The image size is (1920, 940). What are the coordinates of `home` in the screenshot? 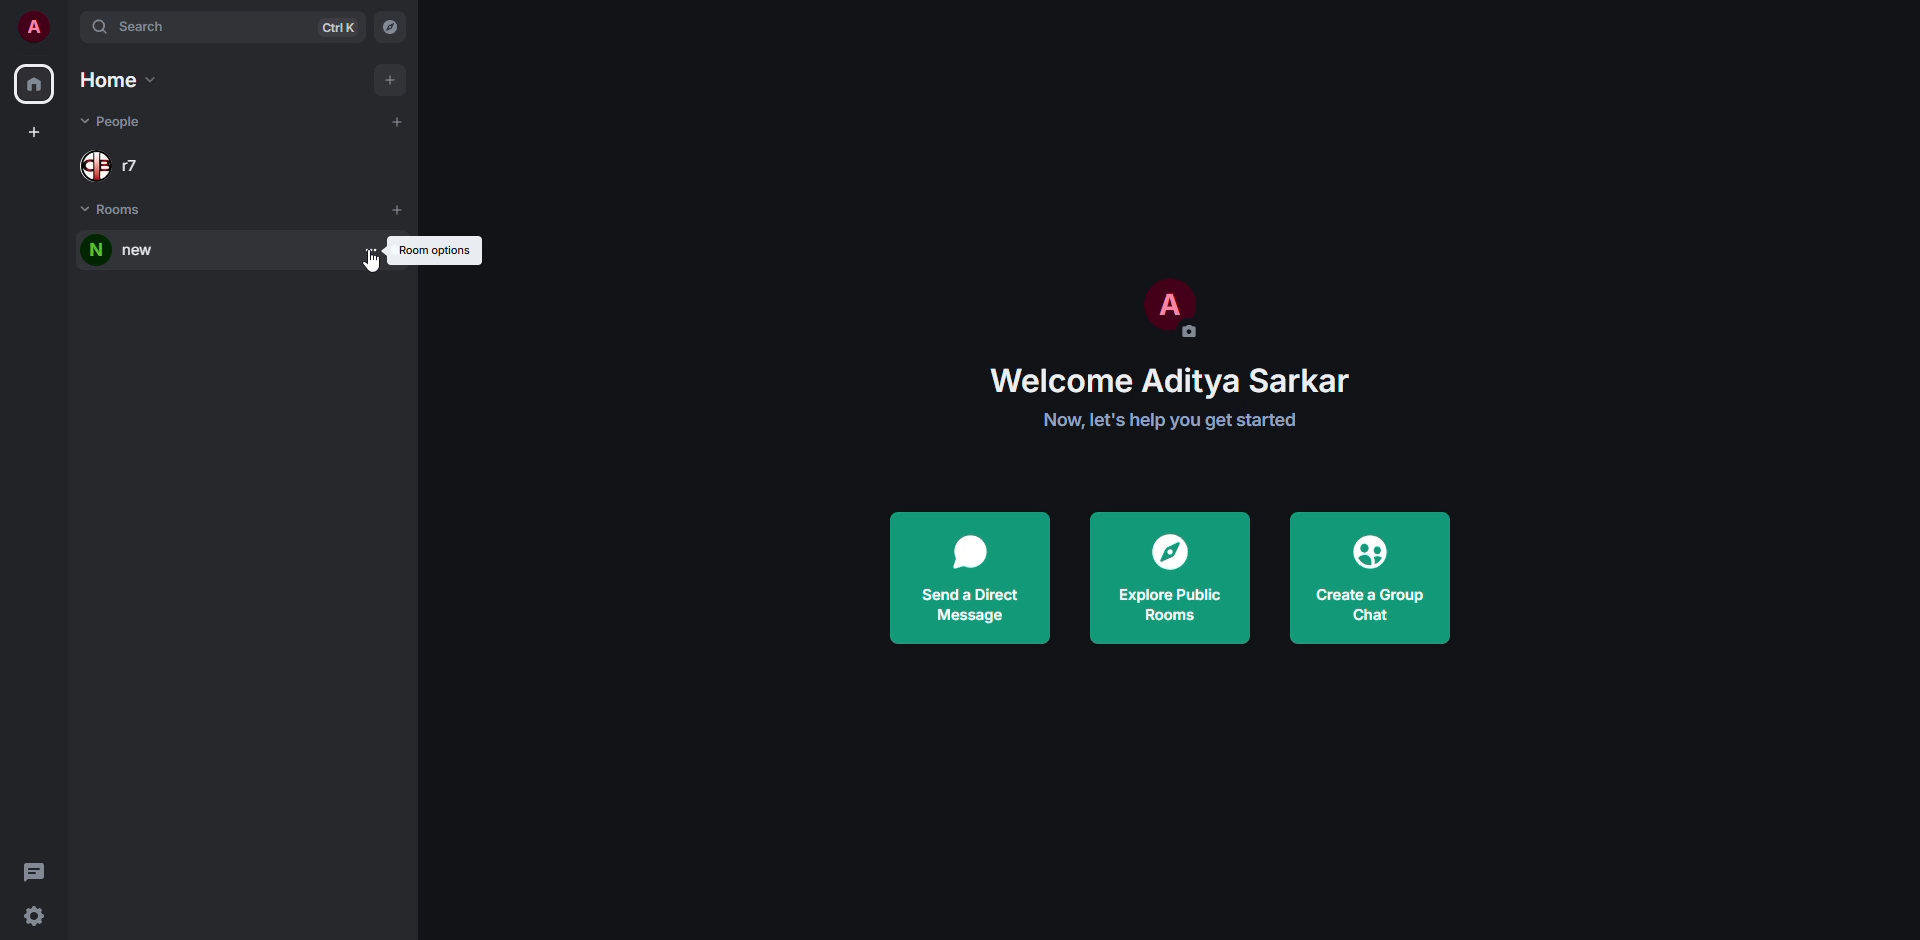 It's located at (121, 81).